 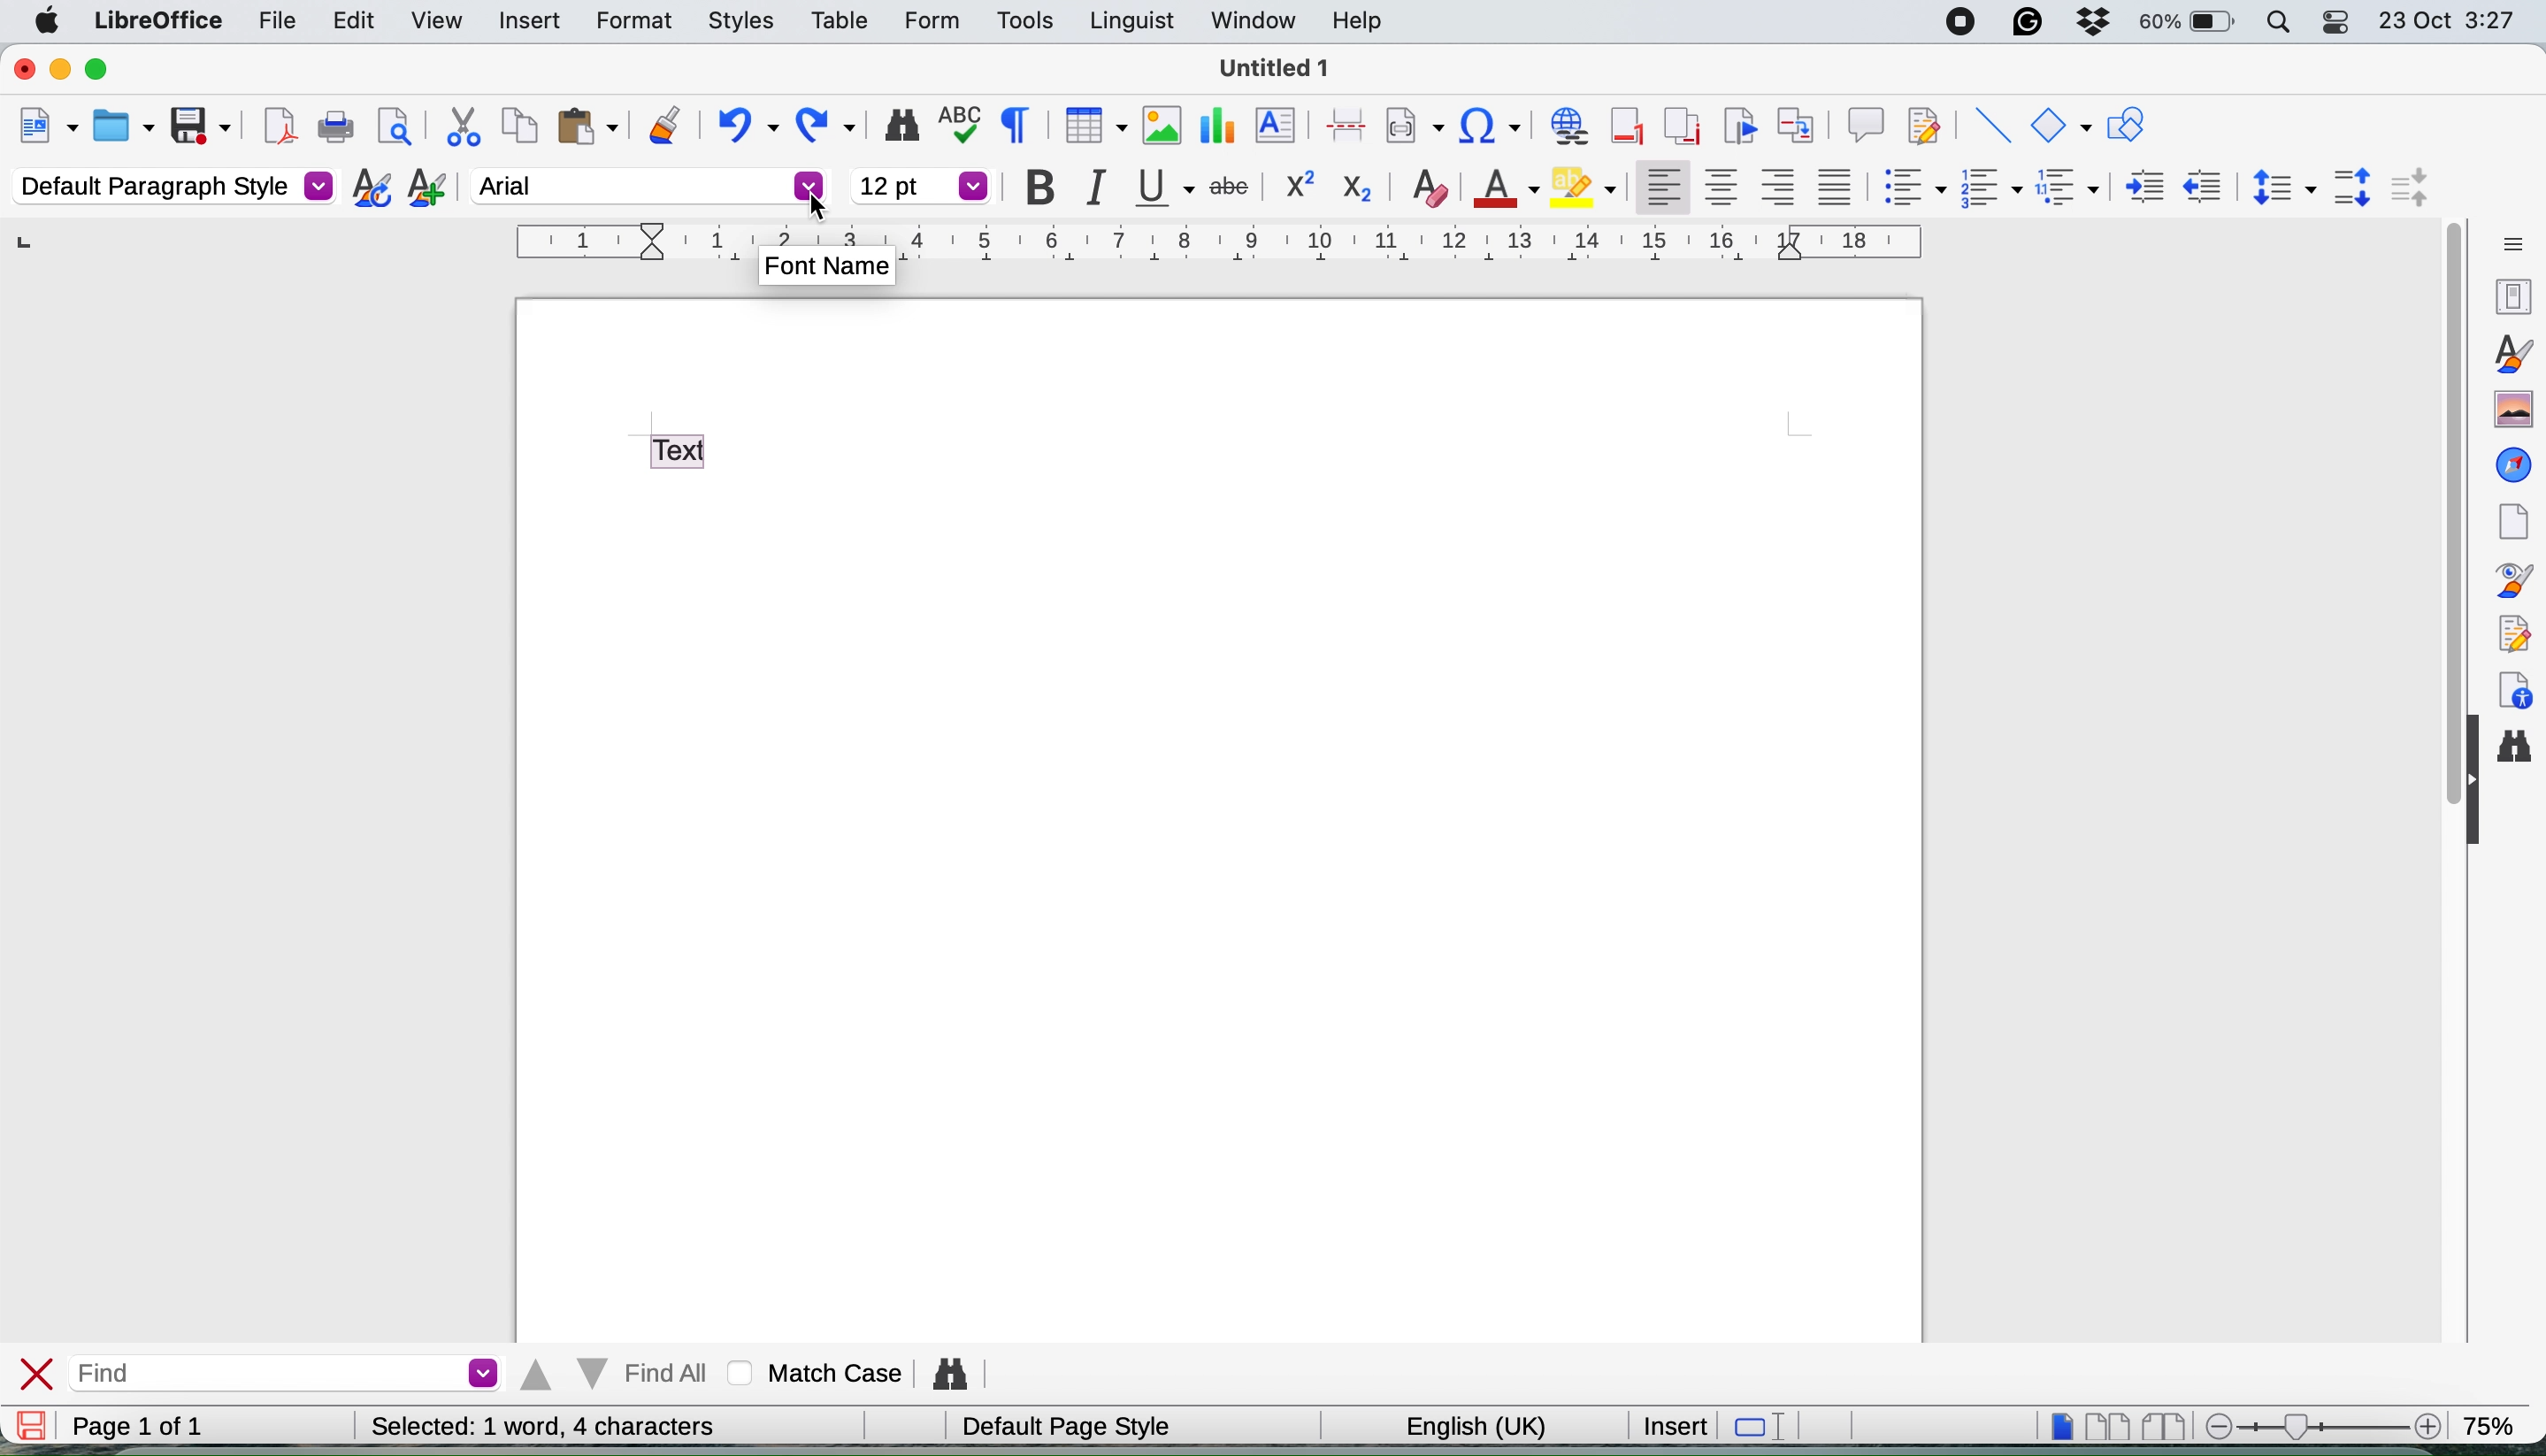 What do you see at coordinates (365, 188) in the screenshot?
I see `updated selected style` at bounding box center [365, 188].